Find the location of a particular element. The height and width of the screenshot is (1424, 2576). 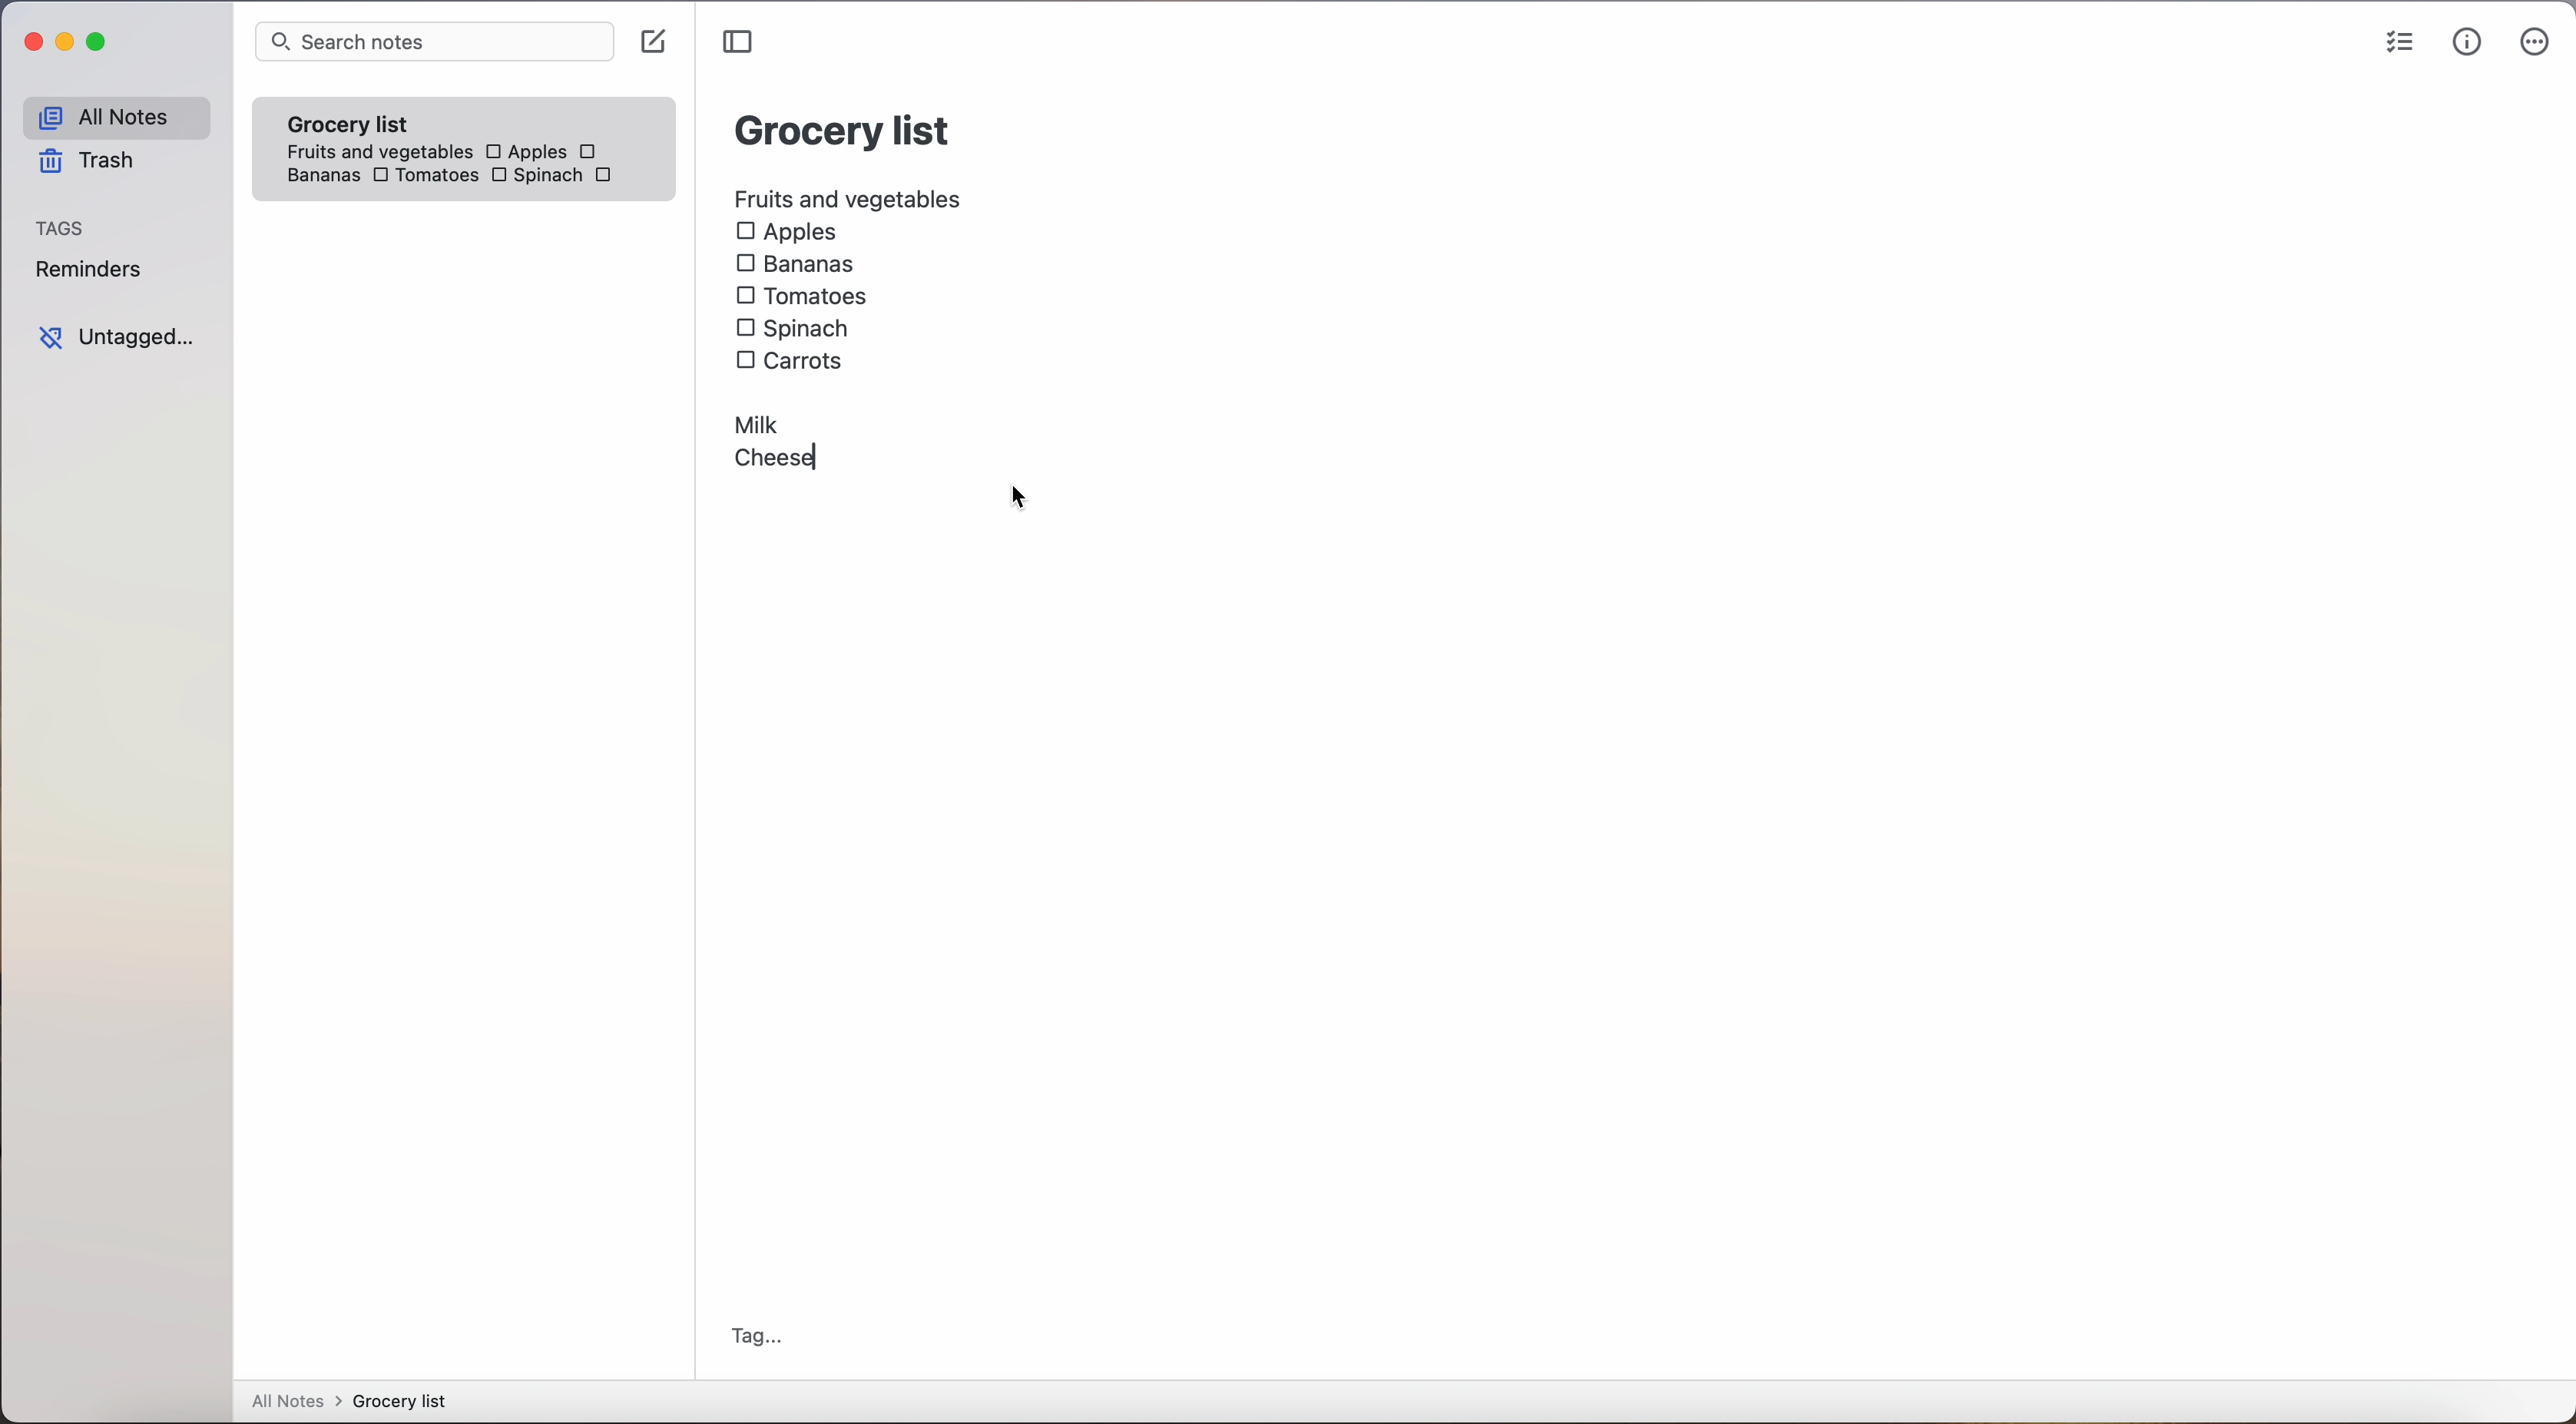

close app is located at coordinates (26, 39).